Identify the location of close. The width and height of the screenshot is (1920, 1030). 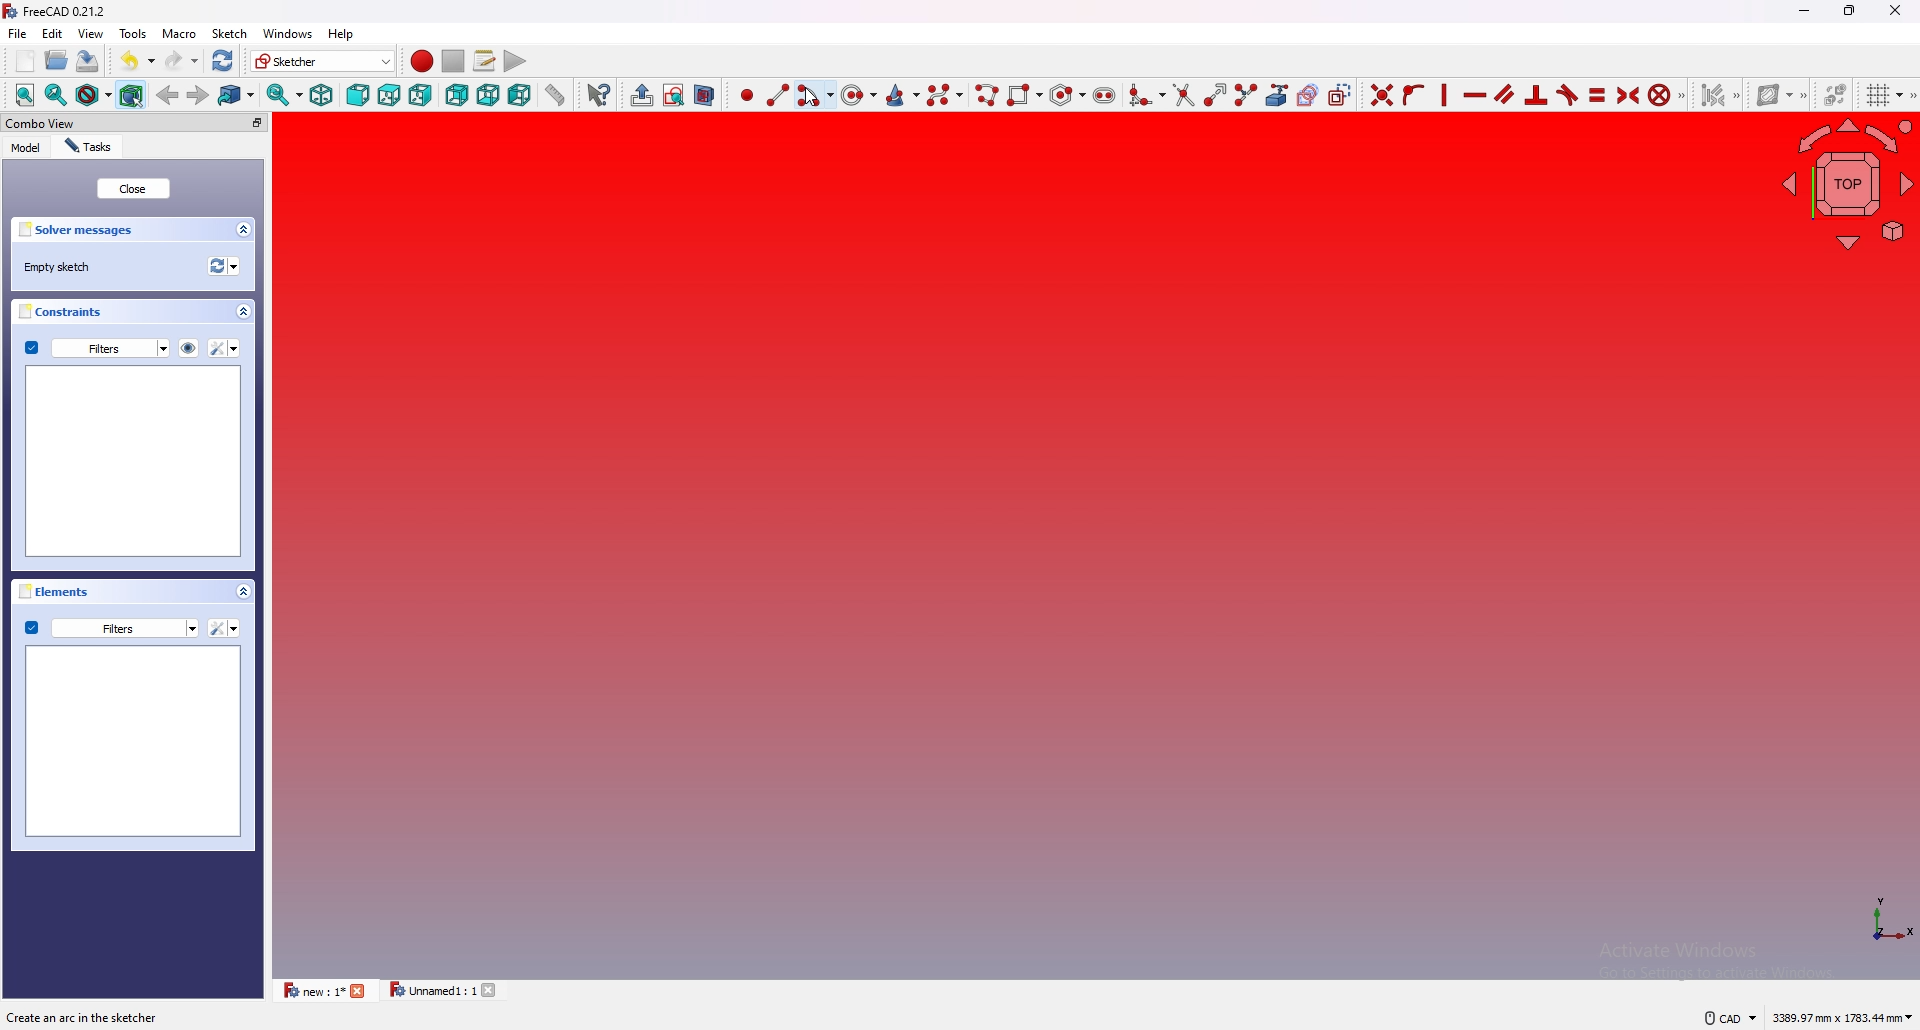
(1896, 10).